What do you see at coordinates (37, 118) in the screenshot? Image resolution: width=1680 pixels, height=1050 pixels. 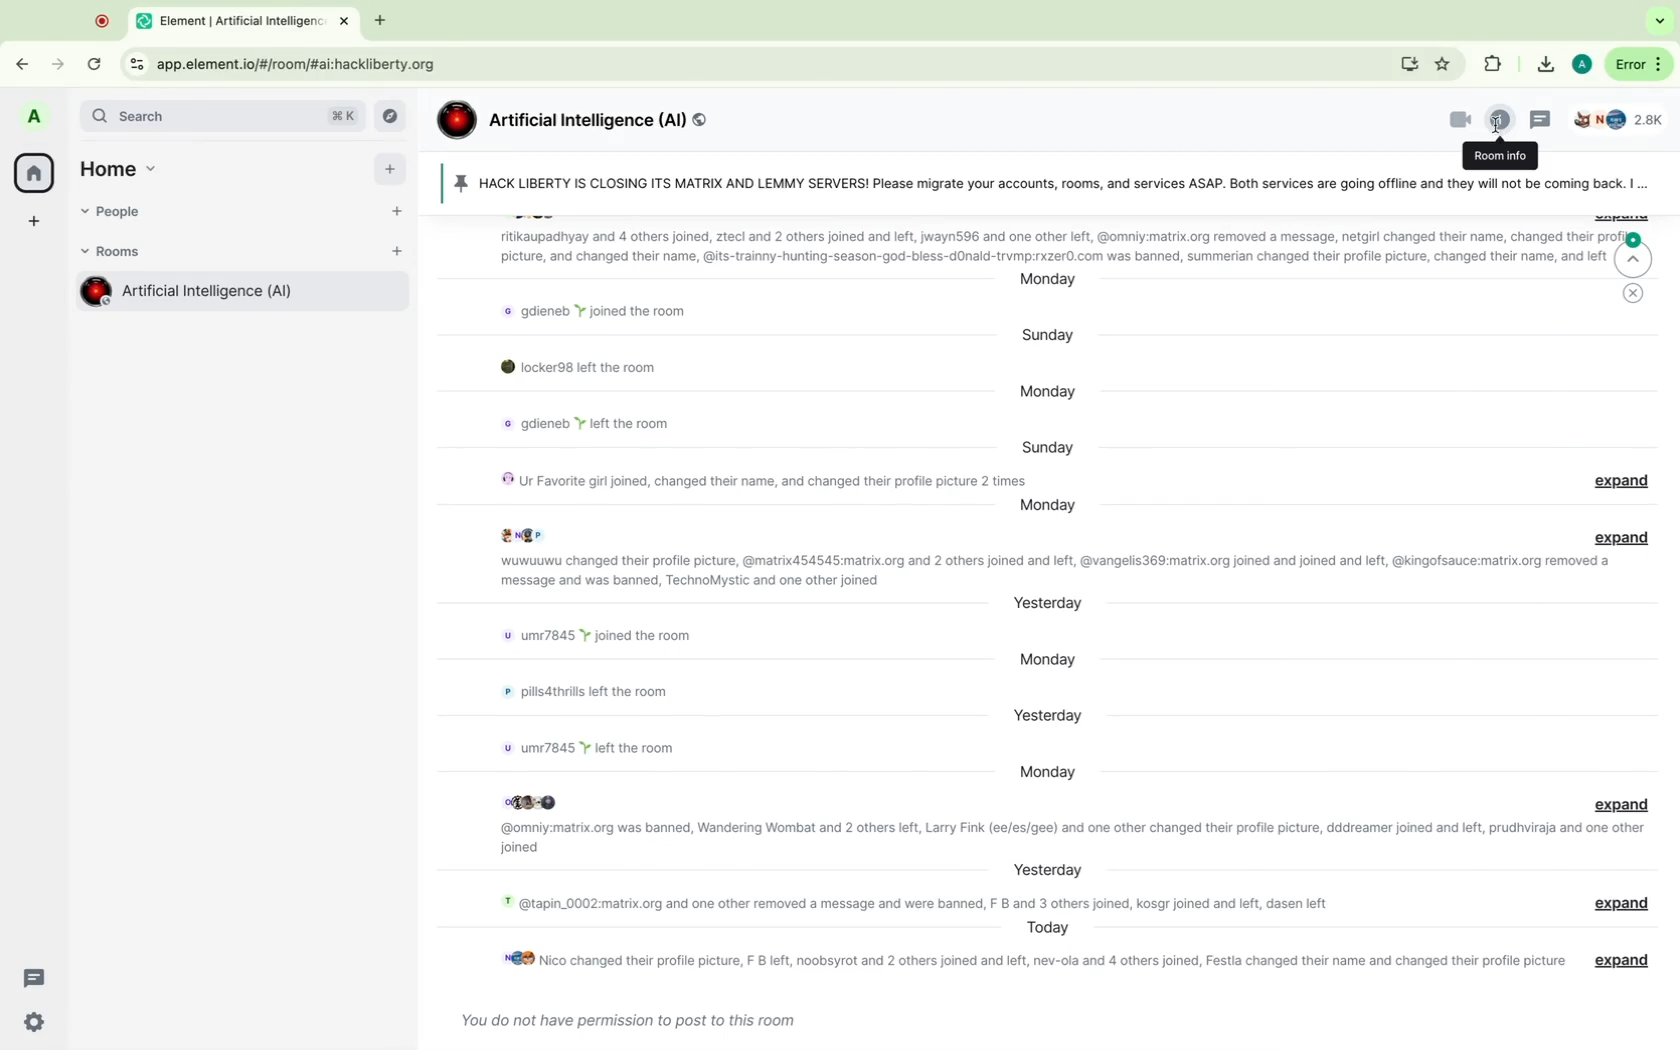 I see `profile picture` at bounding box center [37, 118].